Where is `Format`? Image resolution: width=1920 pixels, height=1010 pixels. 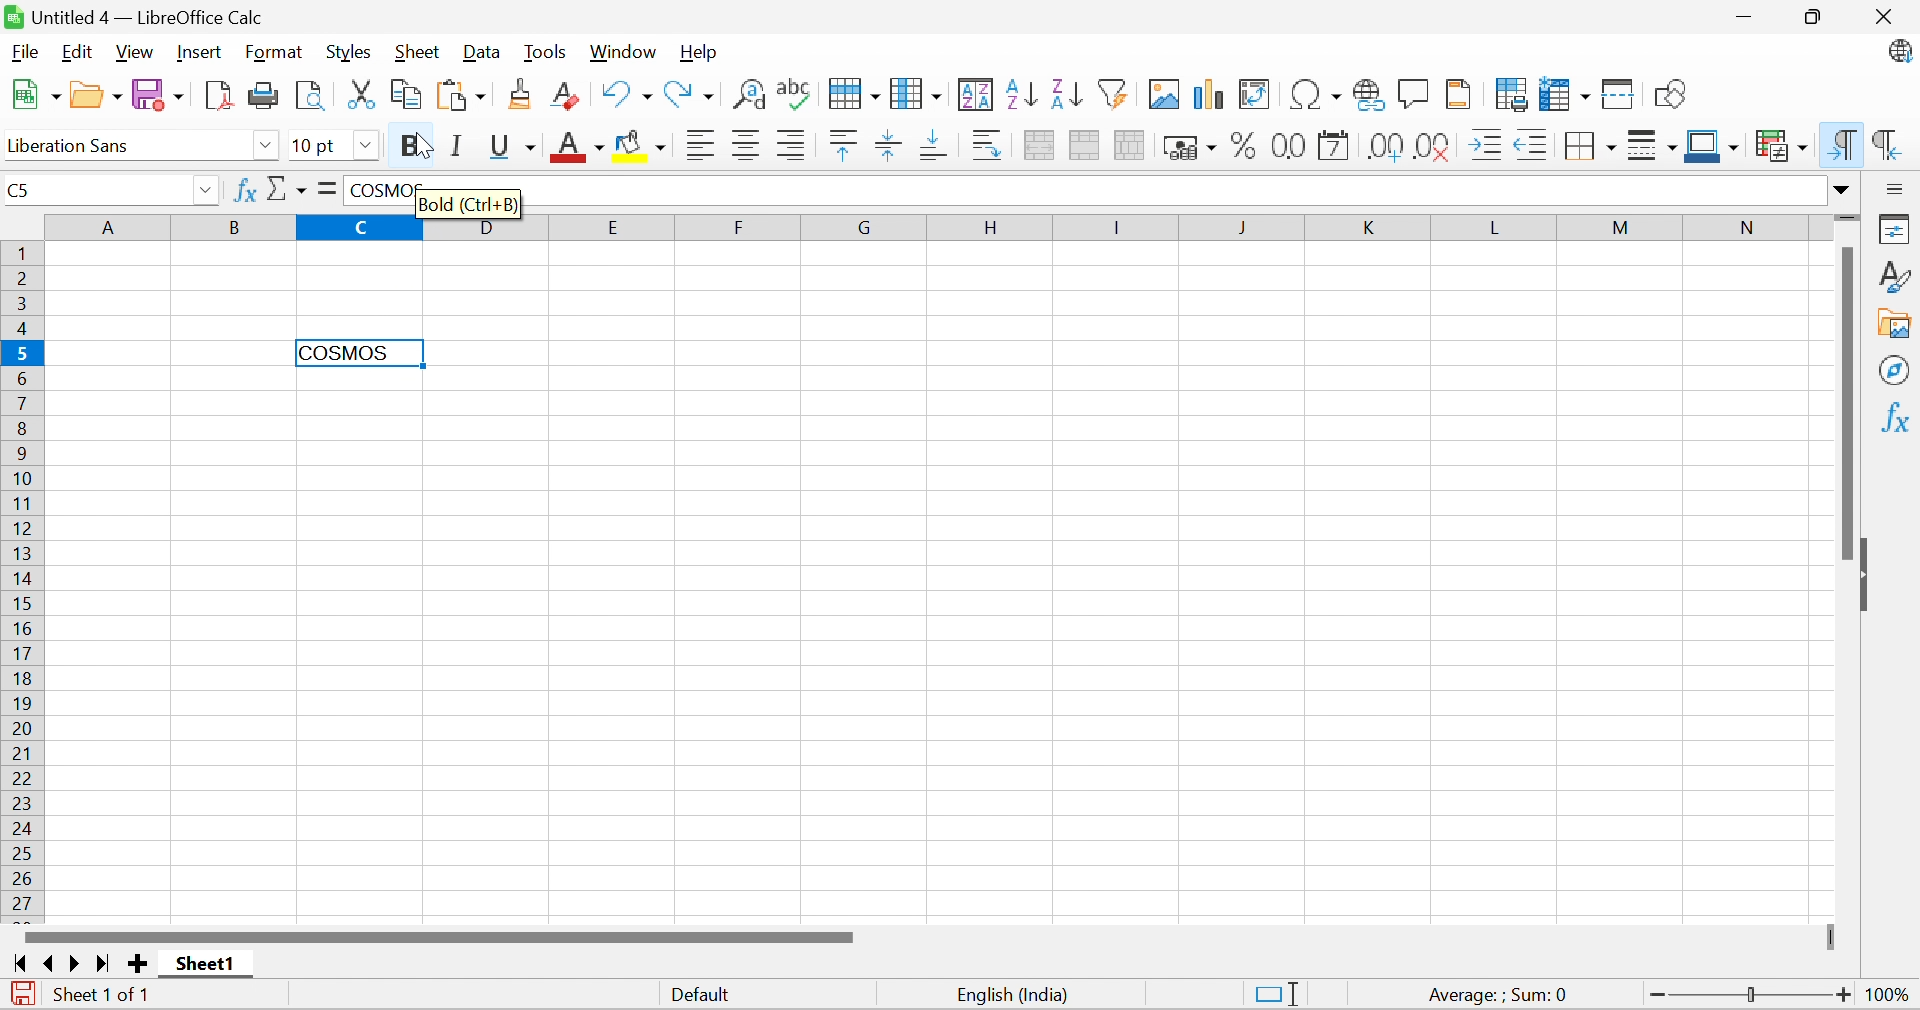 Format is located at coordinates (274, 52).